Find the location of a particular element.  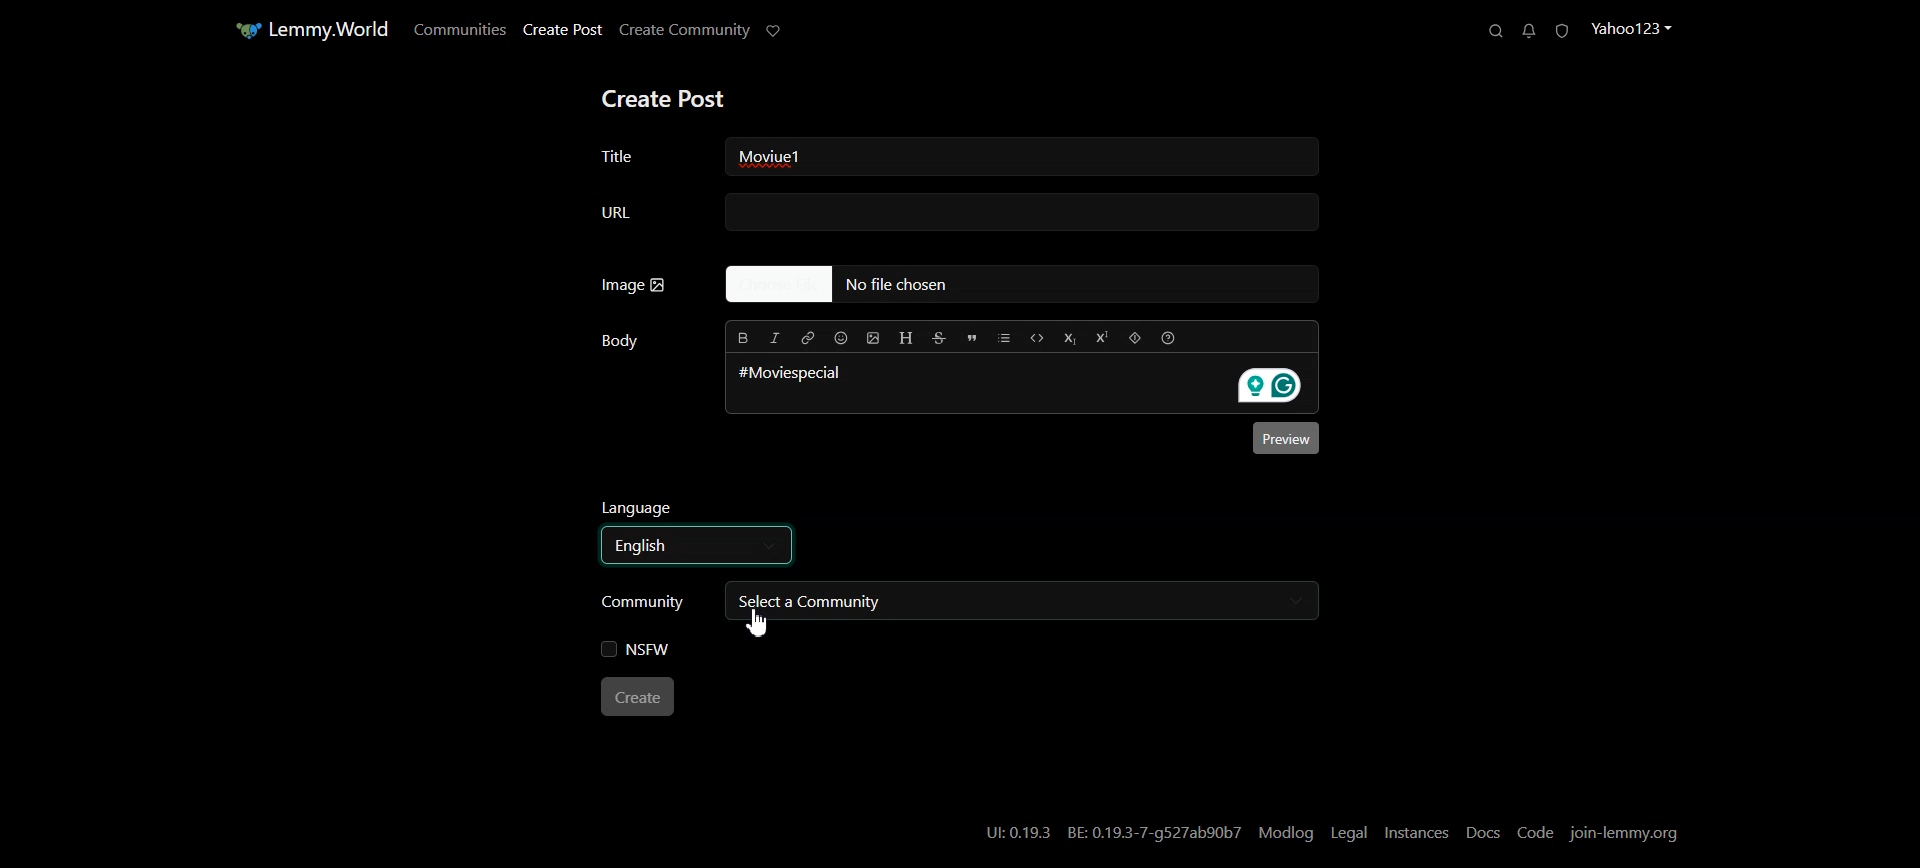

List is located at coordinates (1003, 338).